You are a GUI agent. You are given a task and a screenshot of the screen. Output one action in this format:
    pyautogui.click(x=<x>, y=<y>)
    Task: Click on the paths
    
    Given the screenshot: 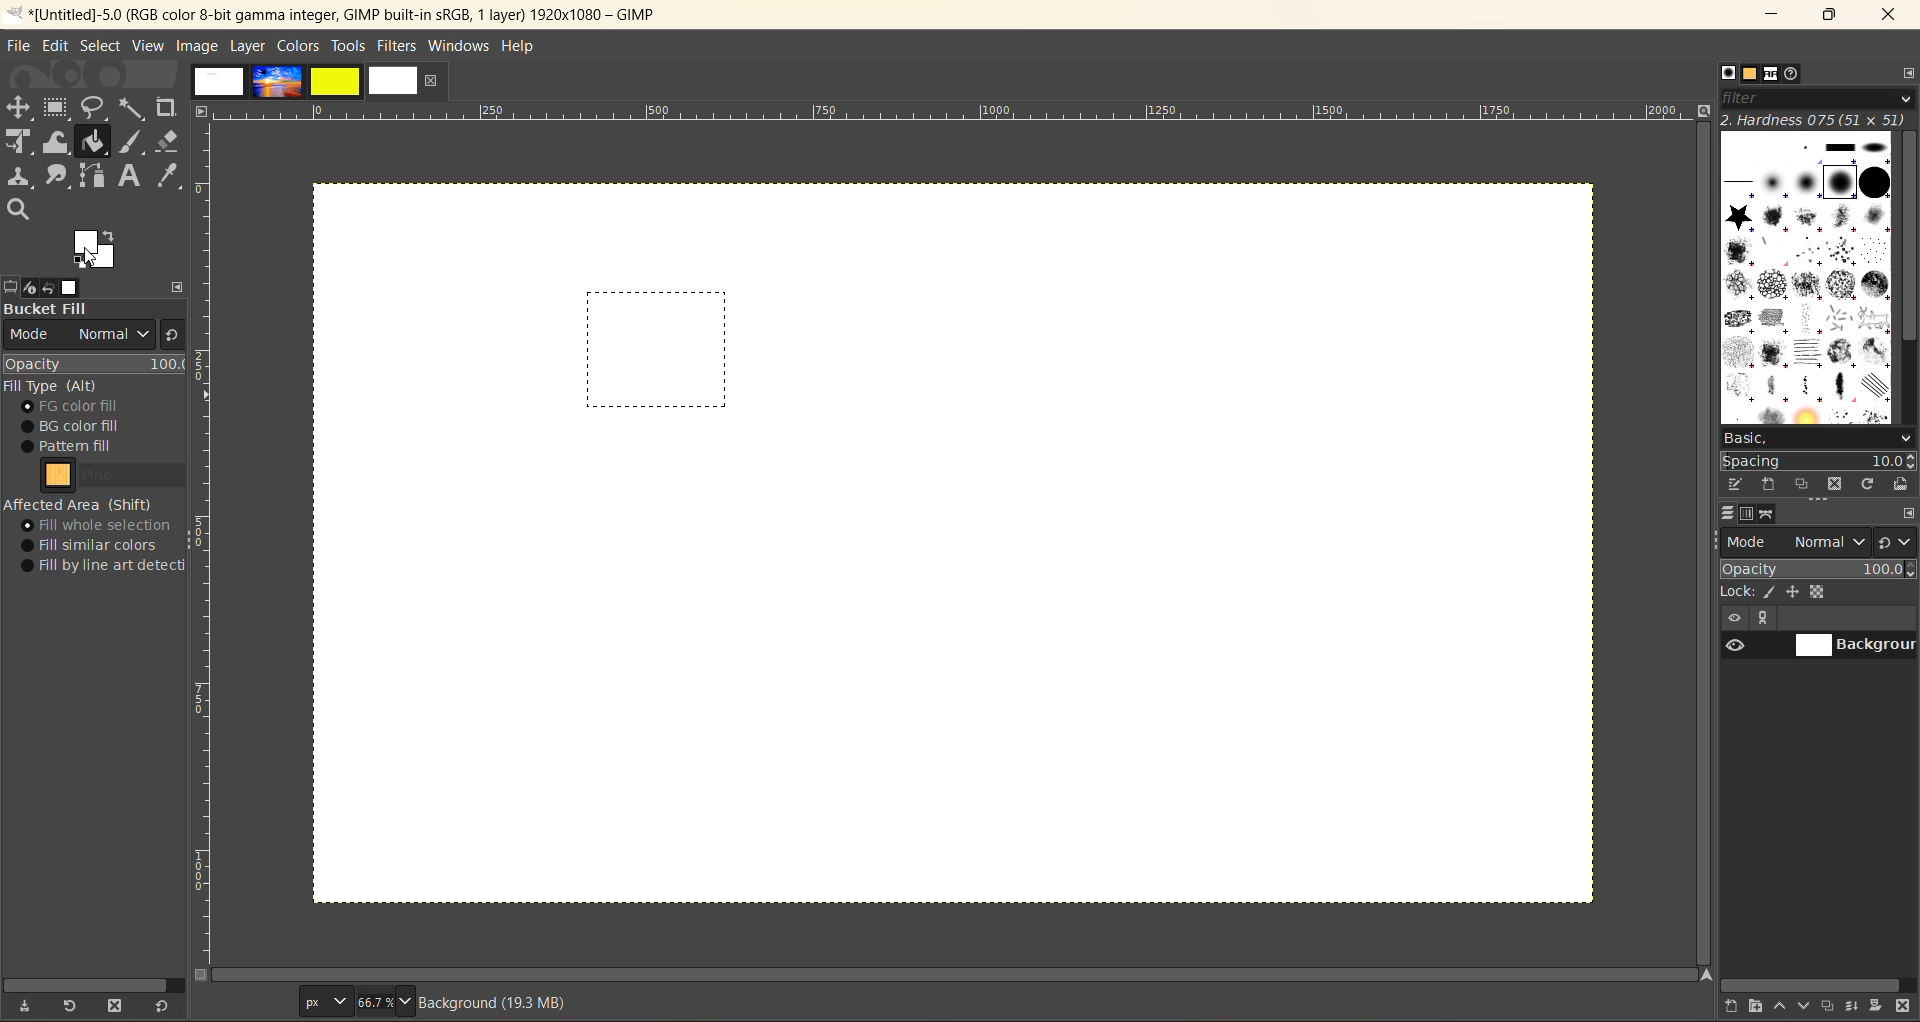 What is the action you would take?
    pyautogui.click(x=1770, y=515)
    